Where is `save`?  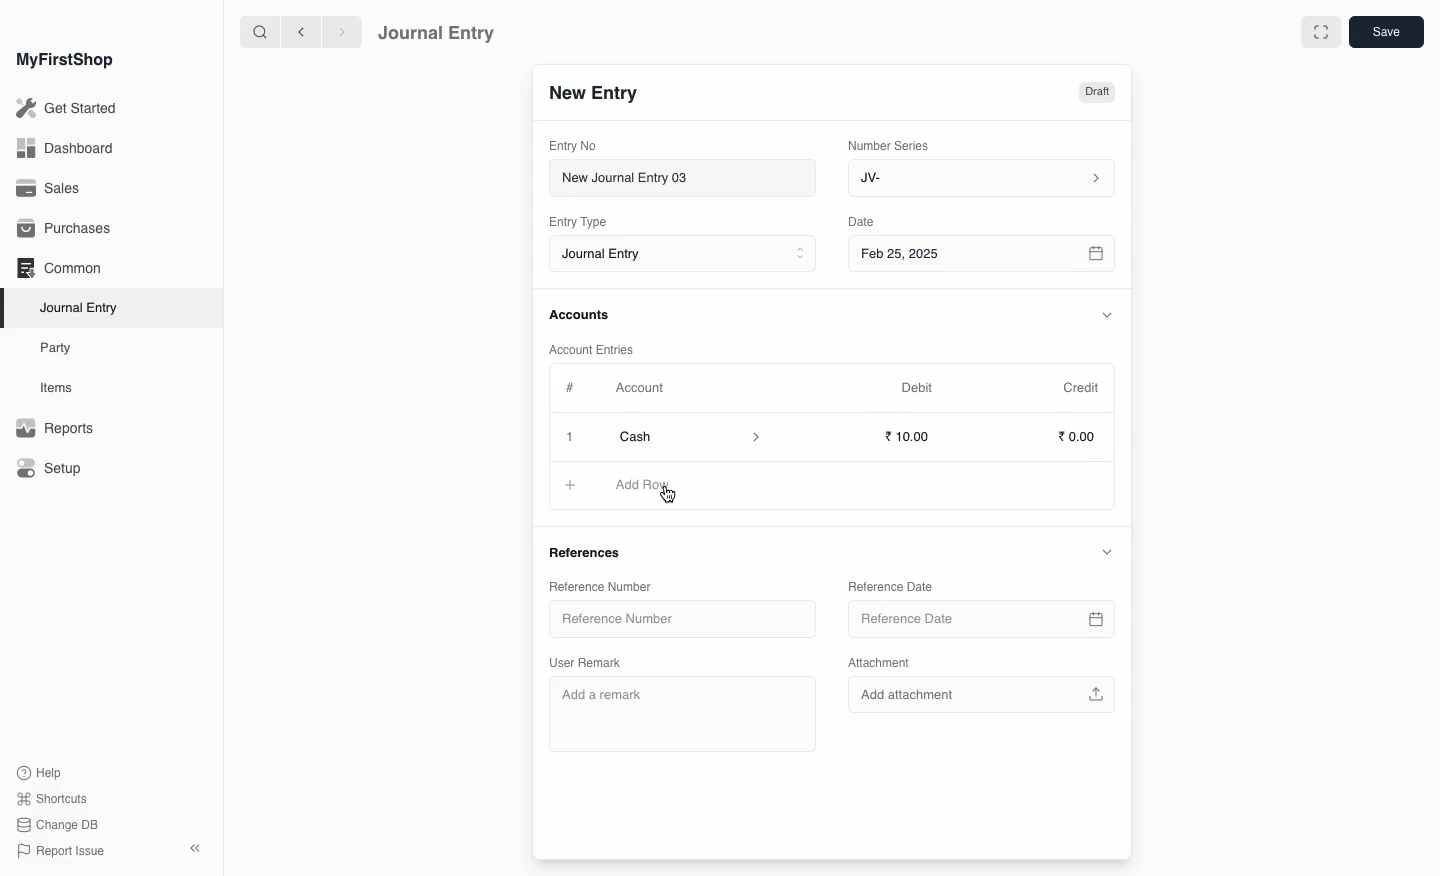
save is located at coordinates (1385, 33).